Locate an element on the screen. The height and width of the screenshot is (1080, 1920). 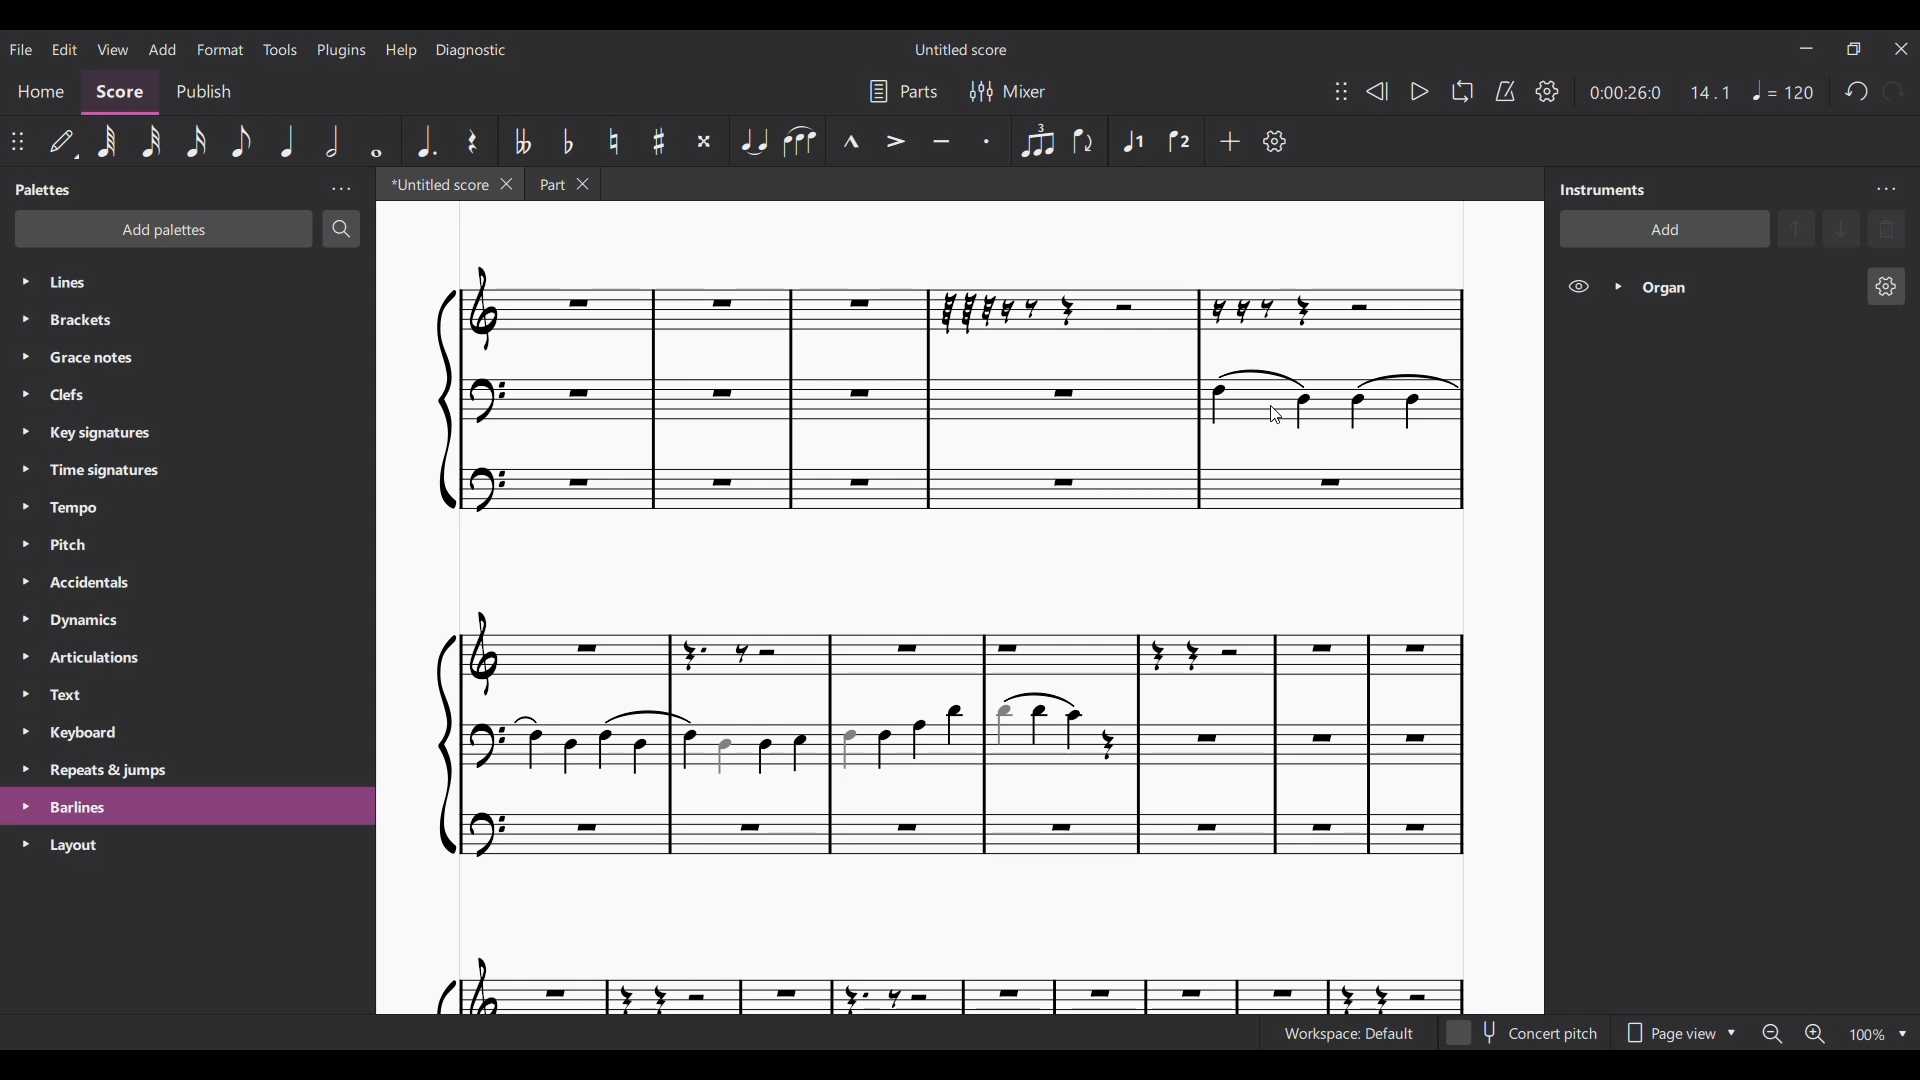
64th note is located at coordinates (106, 141).